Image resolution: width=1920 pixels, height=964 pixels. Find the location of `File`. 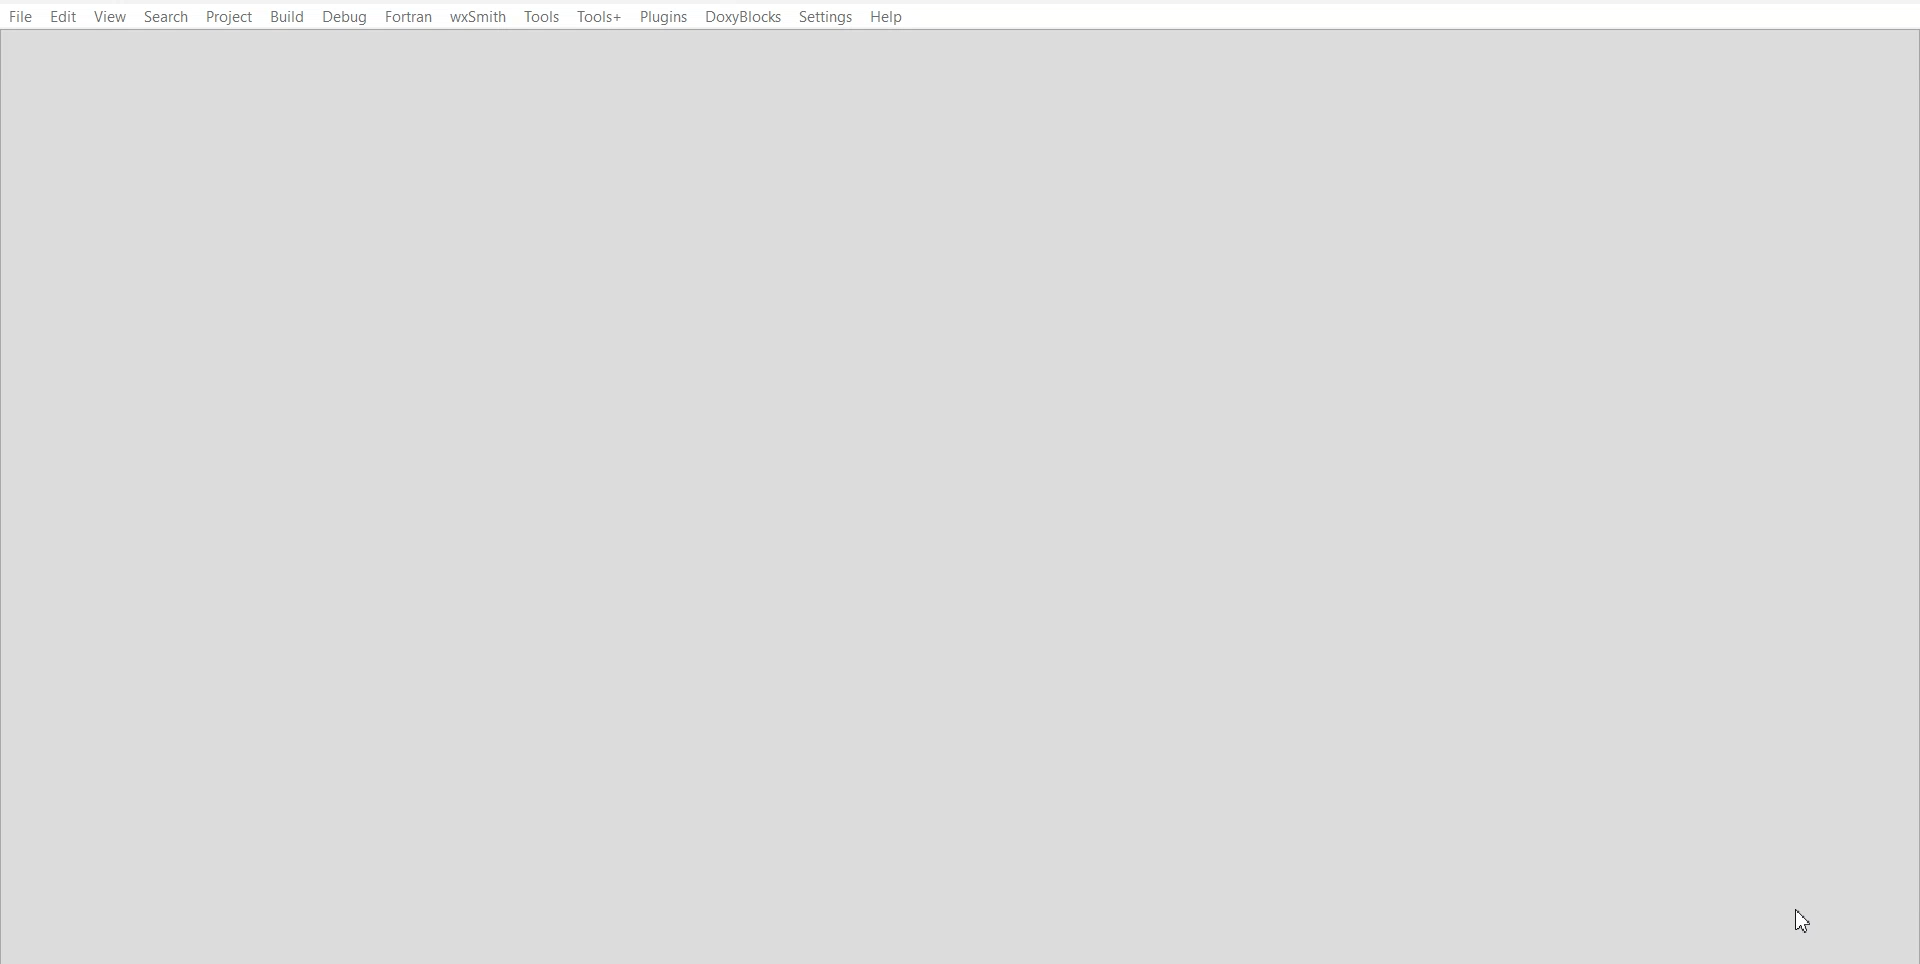

File is located at coordinates (21, 16).